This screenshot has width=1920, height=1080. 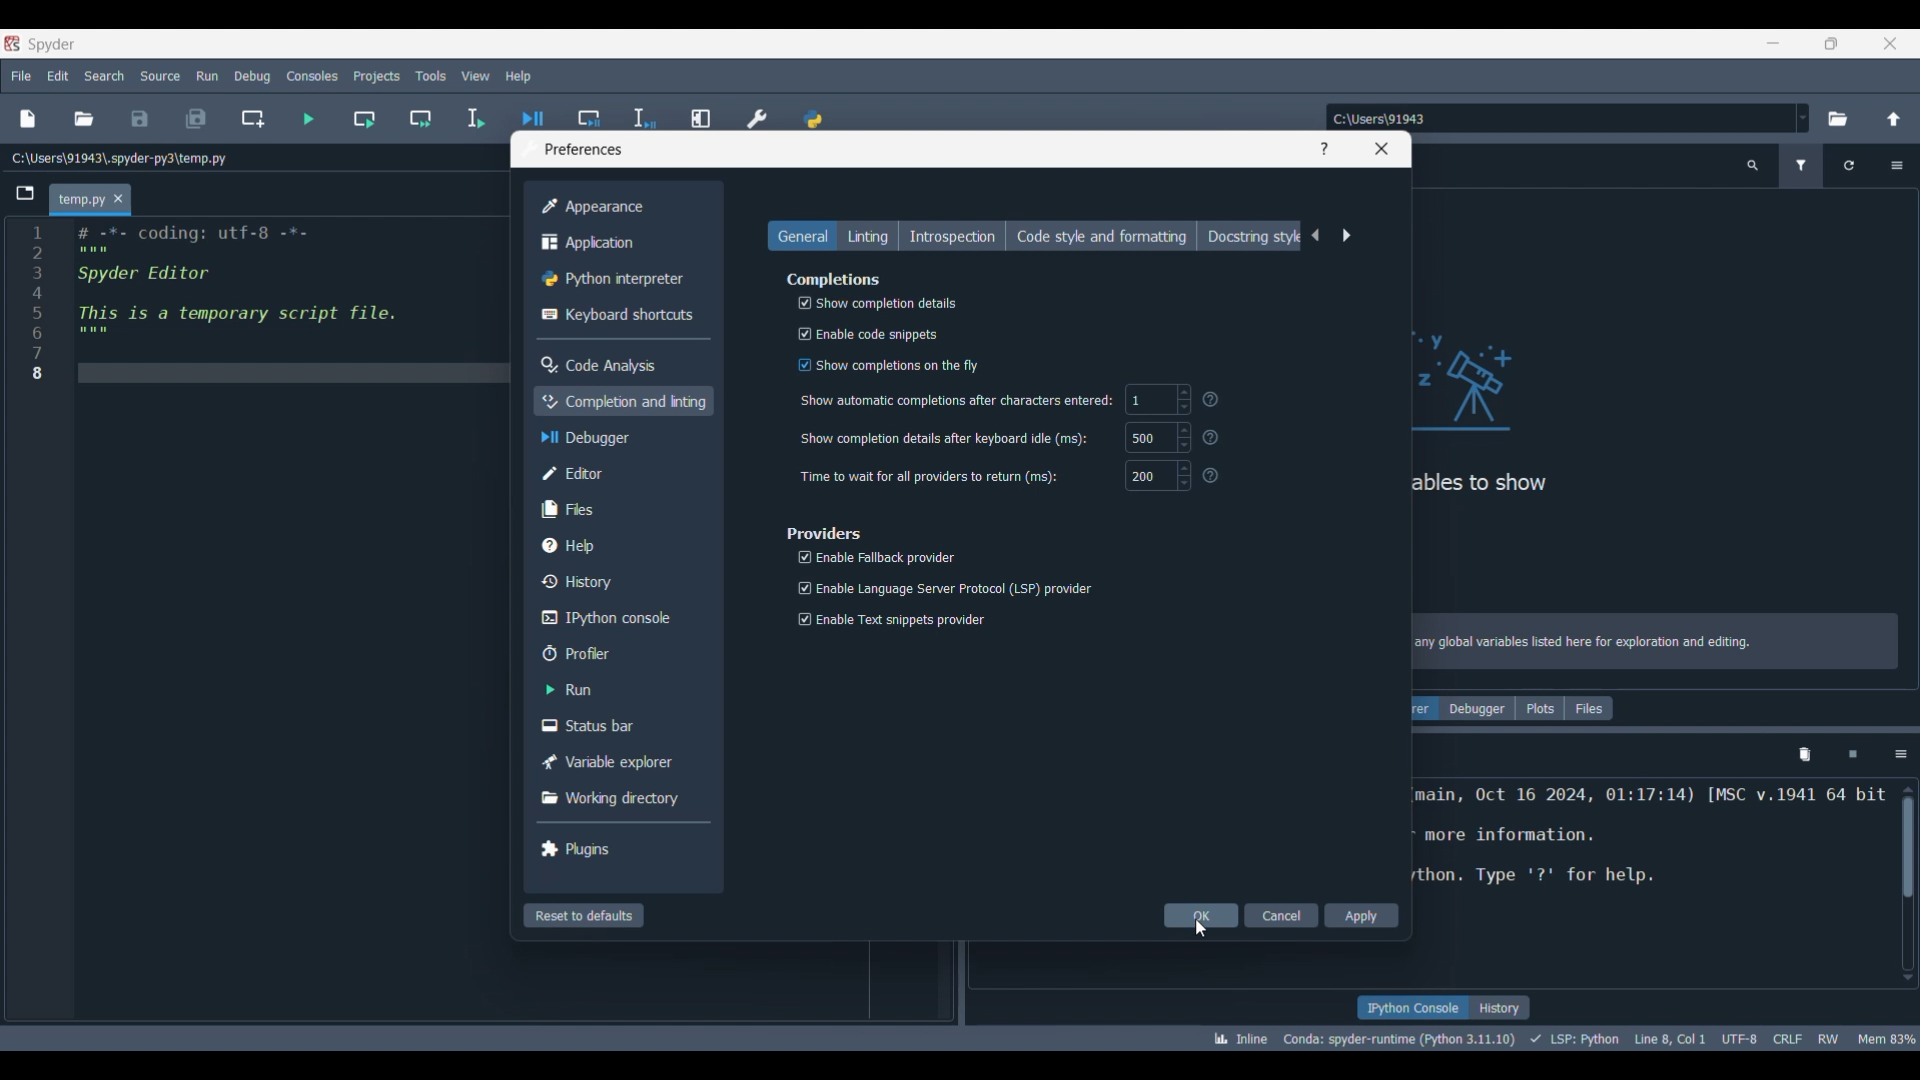 What do you see at coordinates (892, 623) in the screenshot?
I see `Enable Text snippets provider` at bounding box center [892, 623].